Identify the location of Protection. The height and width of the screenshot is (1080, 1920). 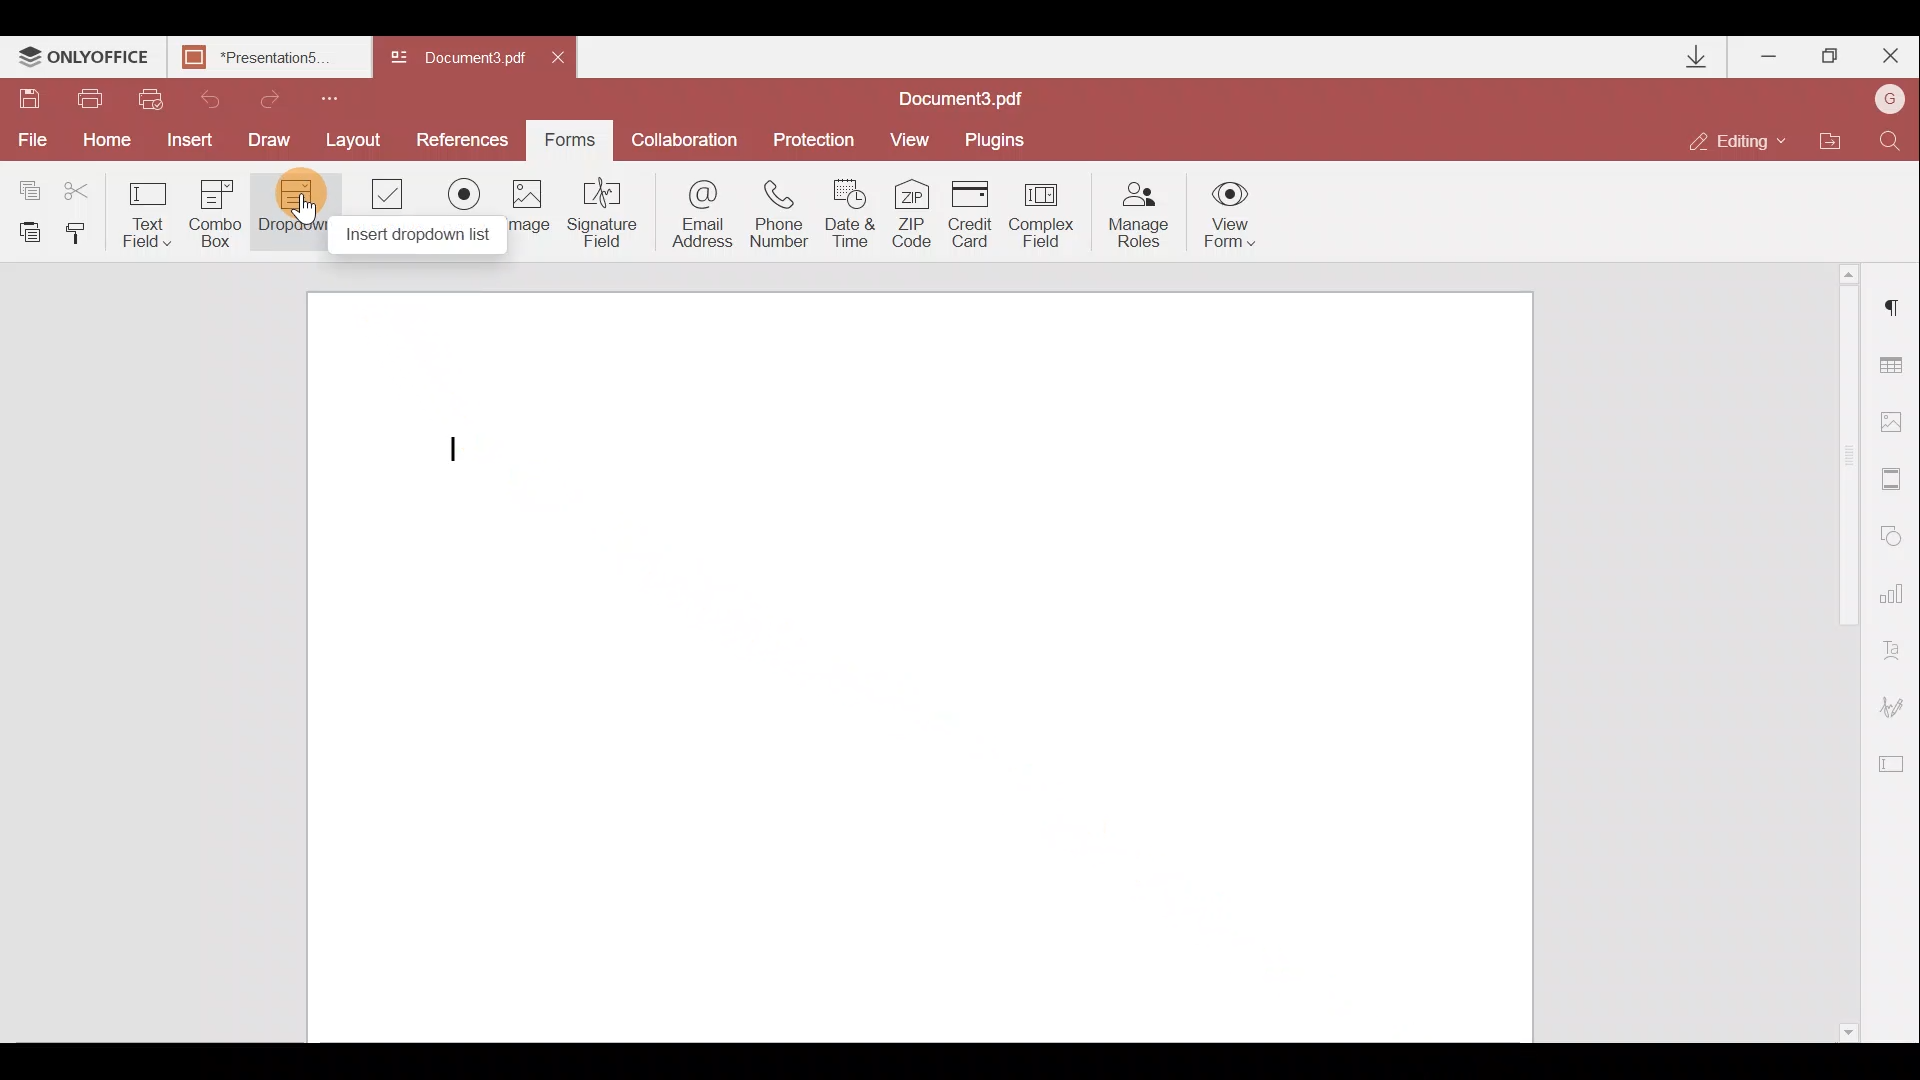
(811, 138).